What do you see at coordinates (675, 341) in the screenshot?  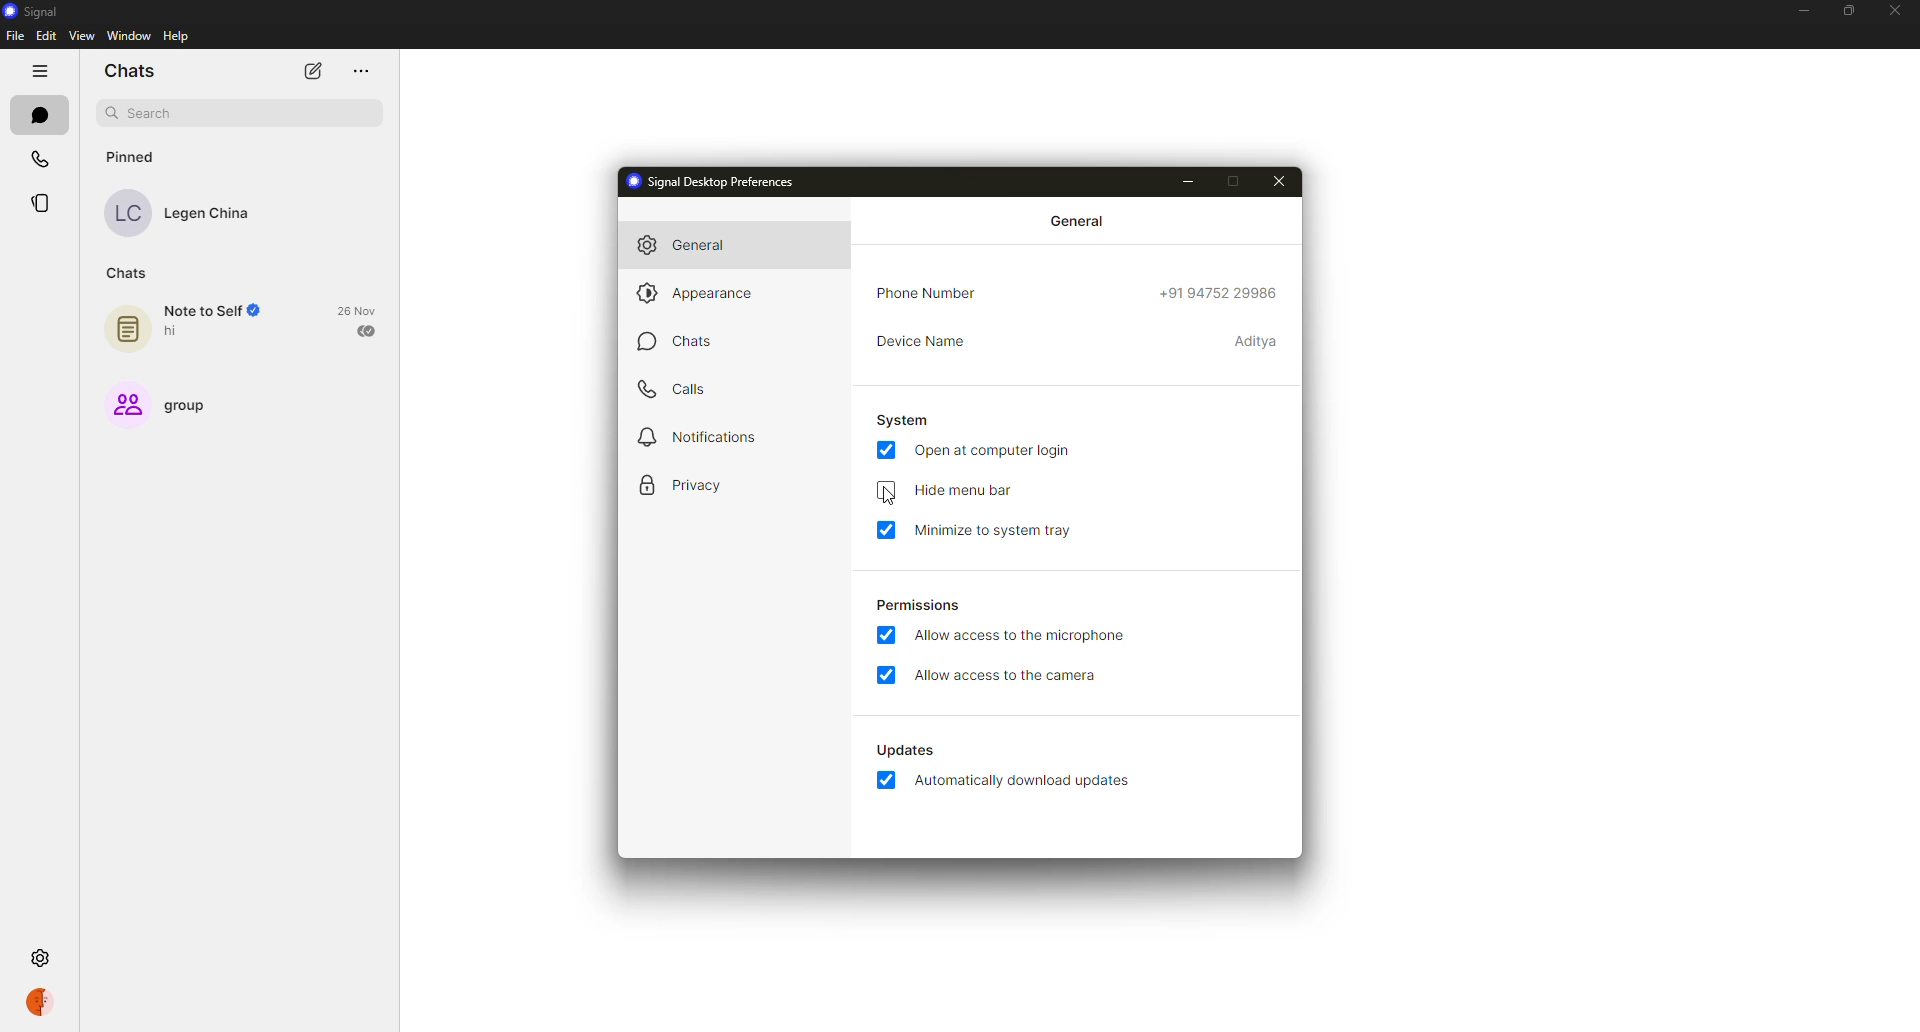 I see `chats` at bounding box center [675, 341].